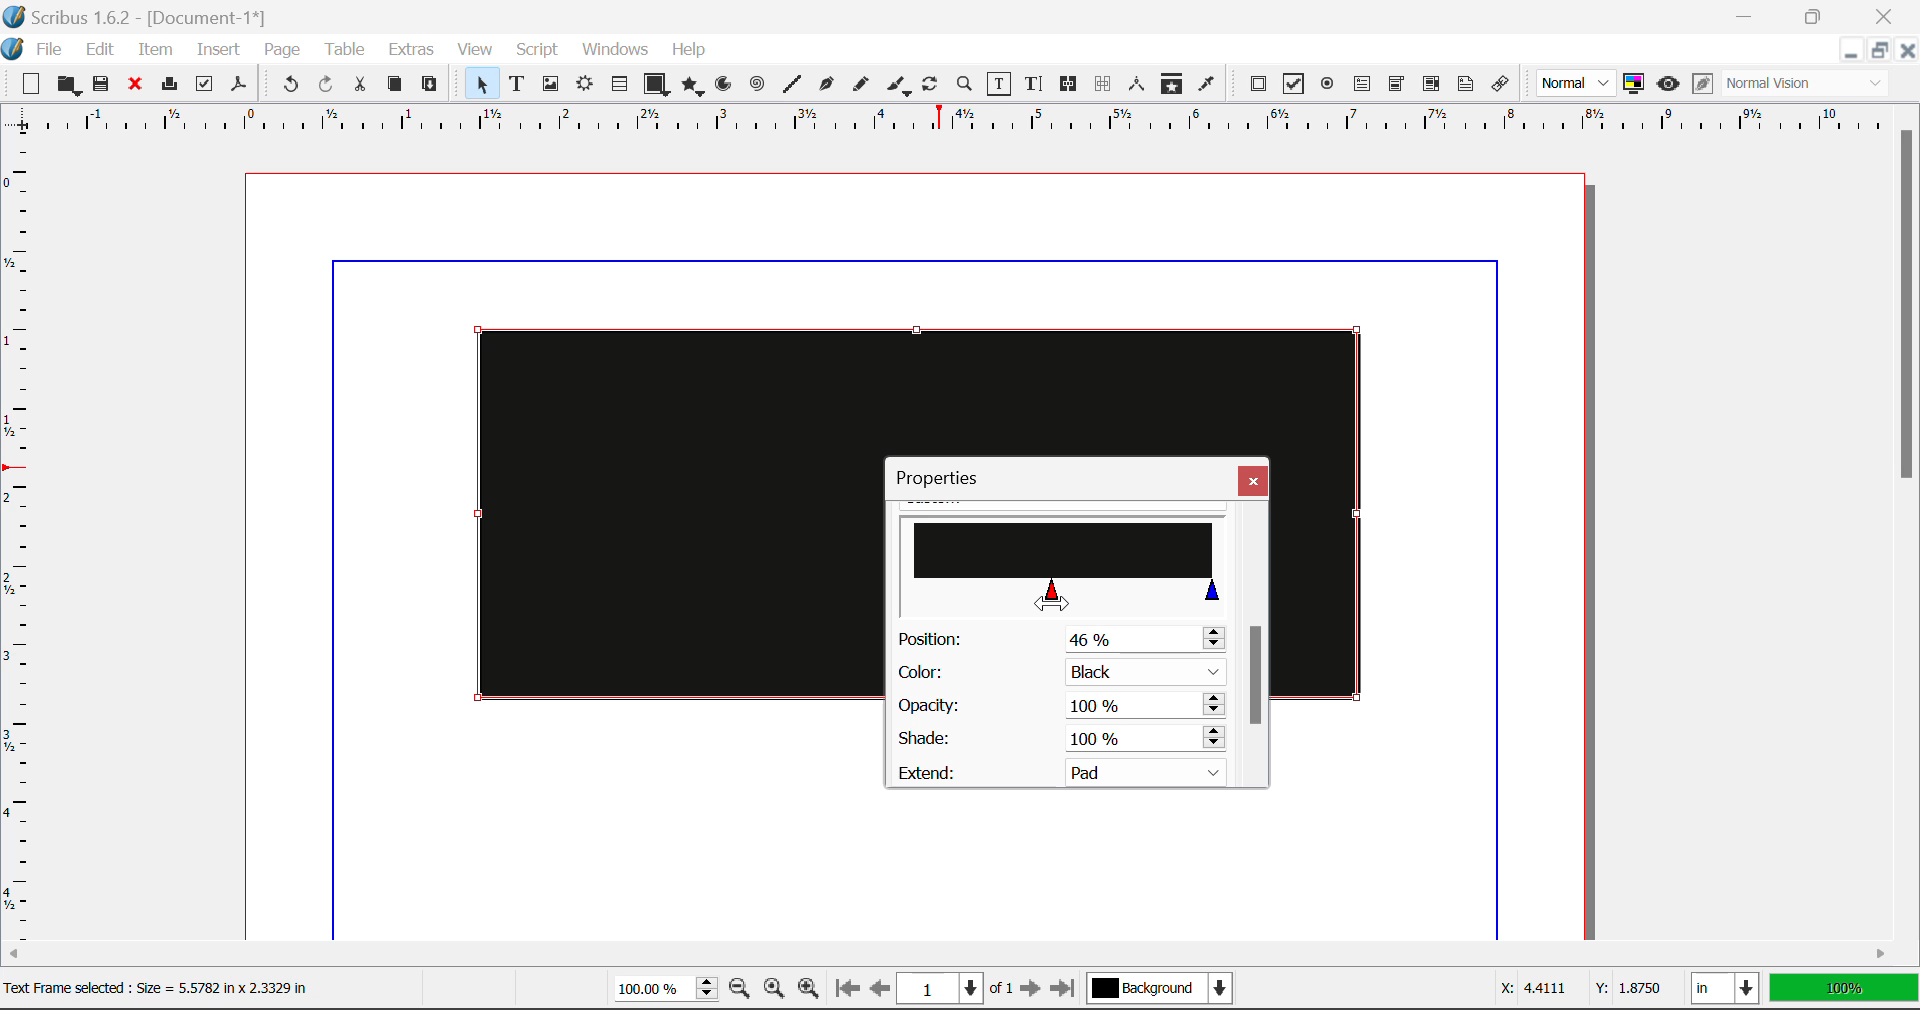  What do you see at coordinates (1066, 639) in the screenshot?
I see `Position Altered` at bounding box center [1066, 639].